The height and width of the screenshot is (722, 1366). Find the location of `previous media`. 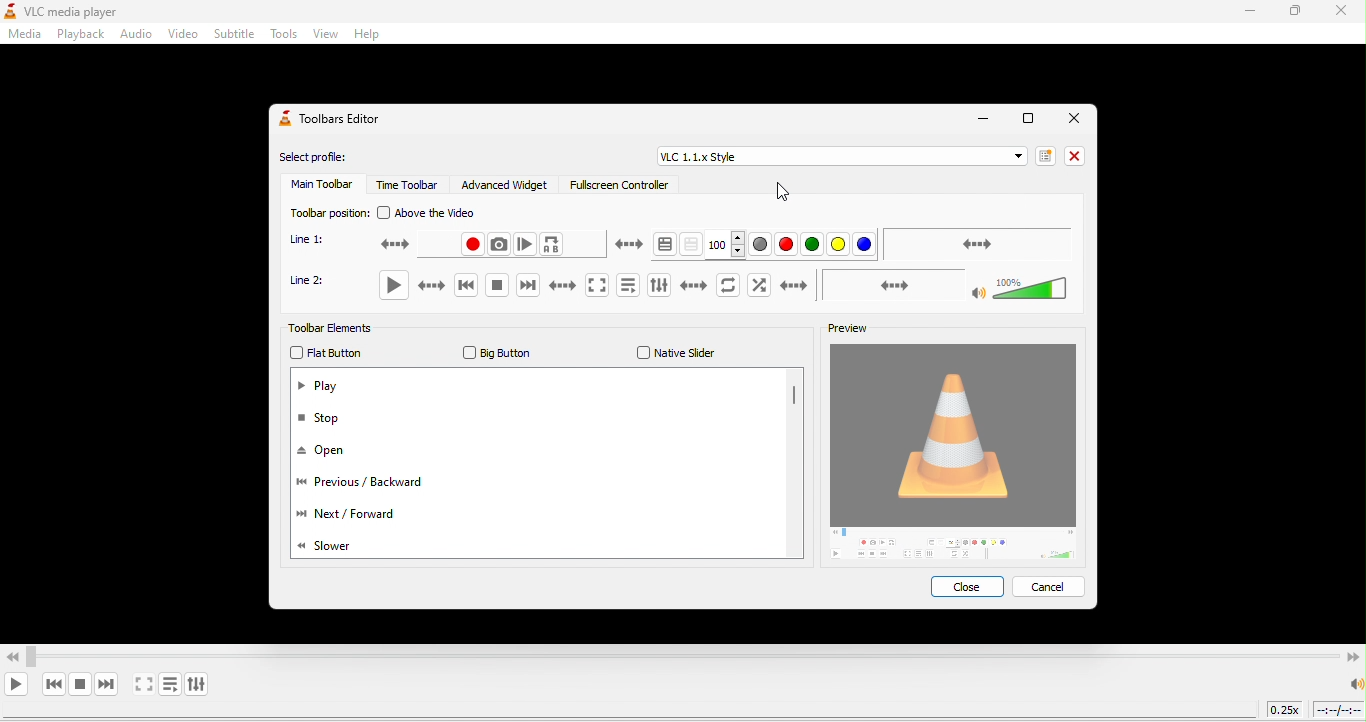

previous media is located at coordinates (457, 287).